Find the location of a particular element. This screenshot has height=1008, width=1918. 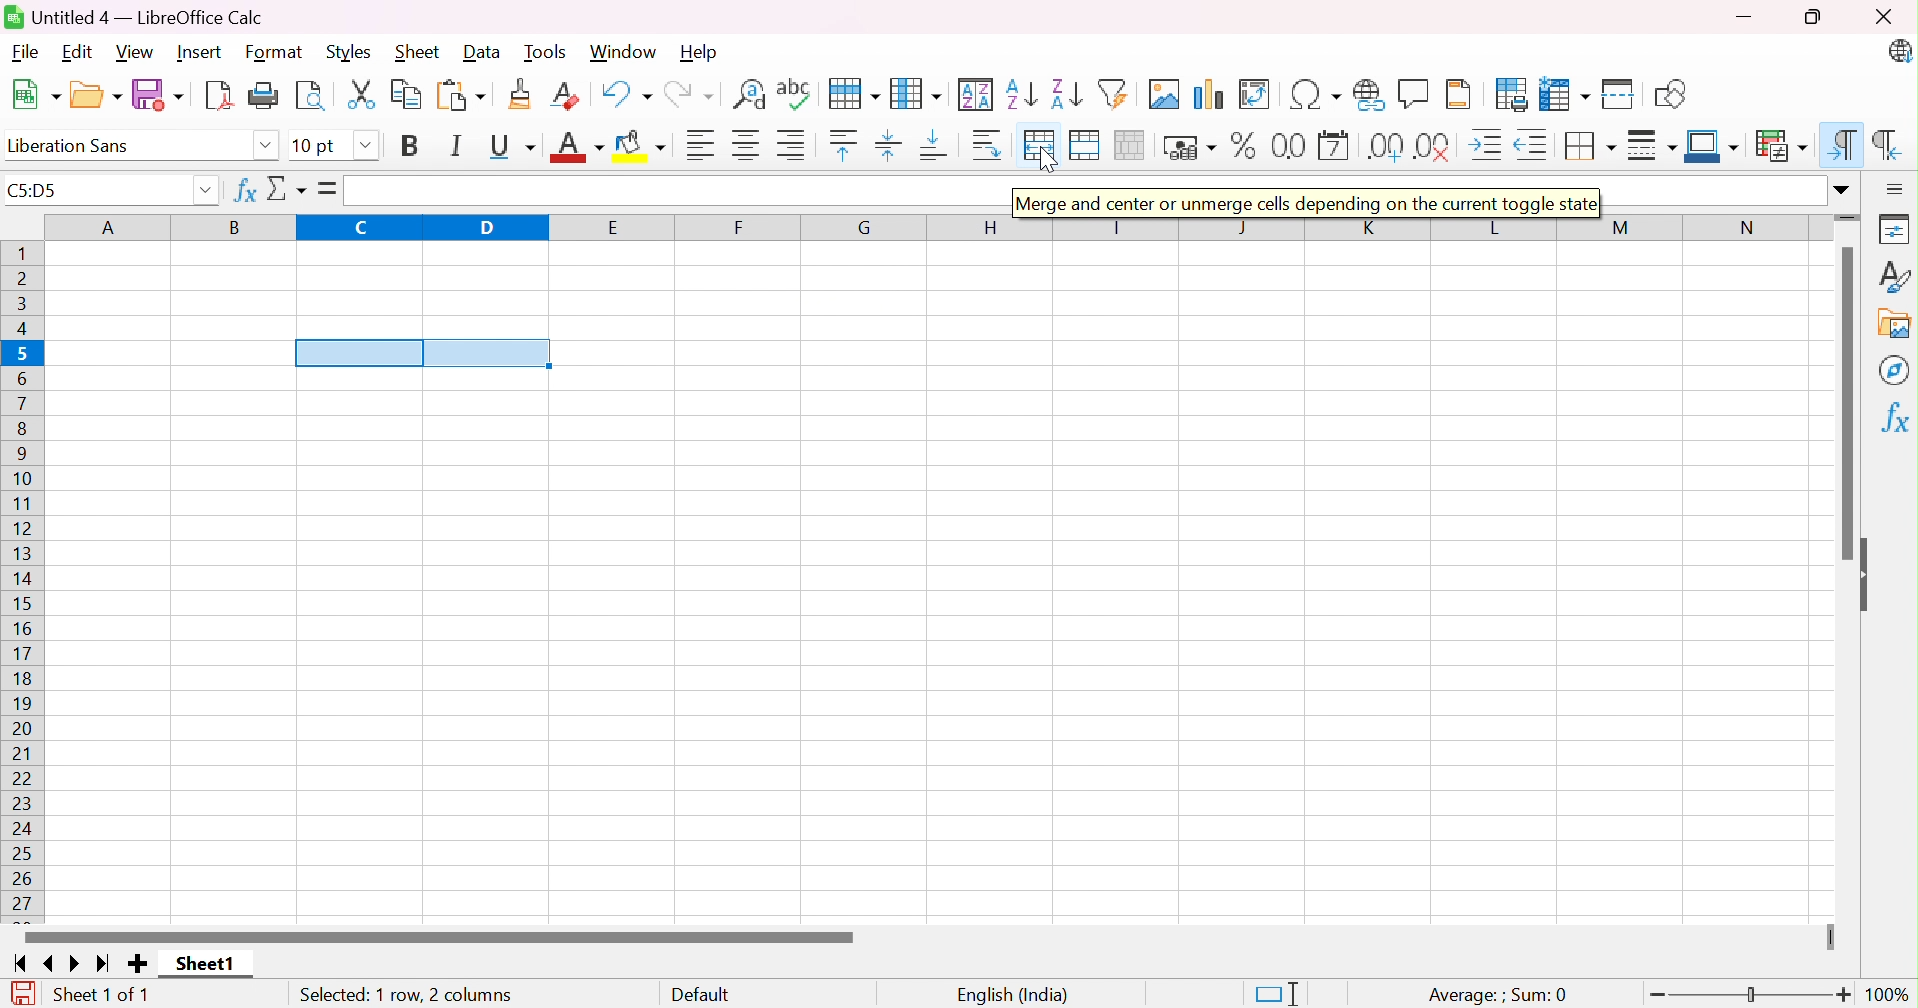

Sort is located at coordinates (978, 92).